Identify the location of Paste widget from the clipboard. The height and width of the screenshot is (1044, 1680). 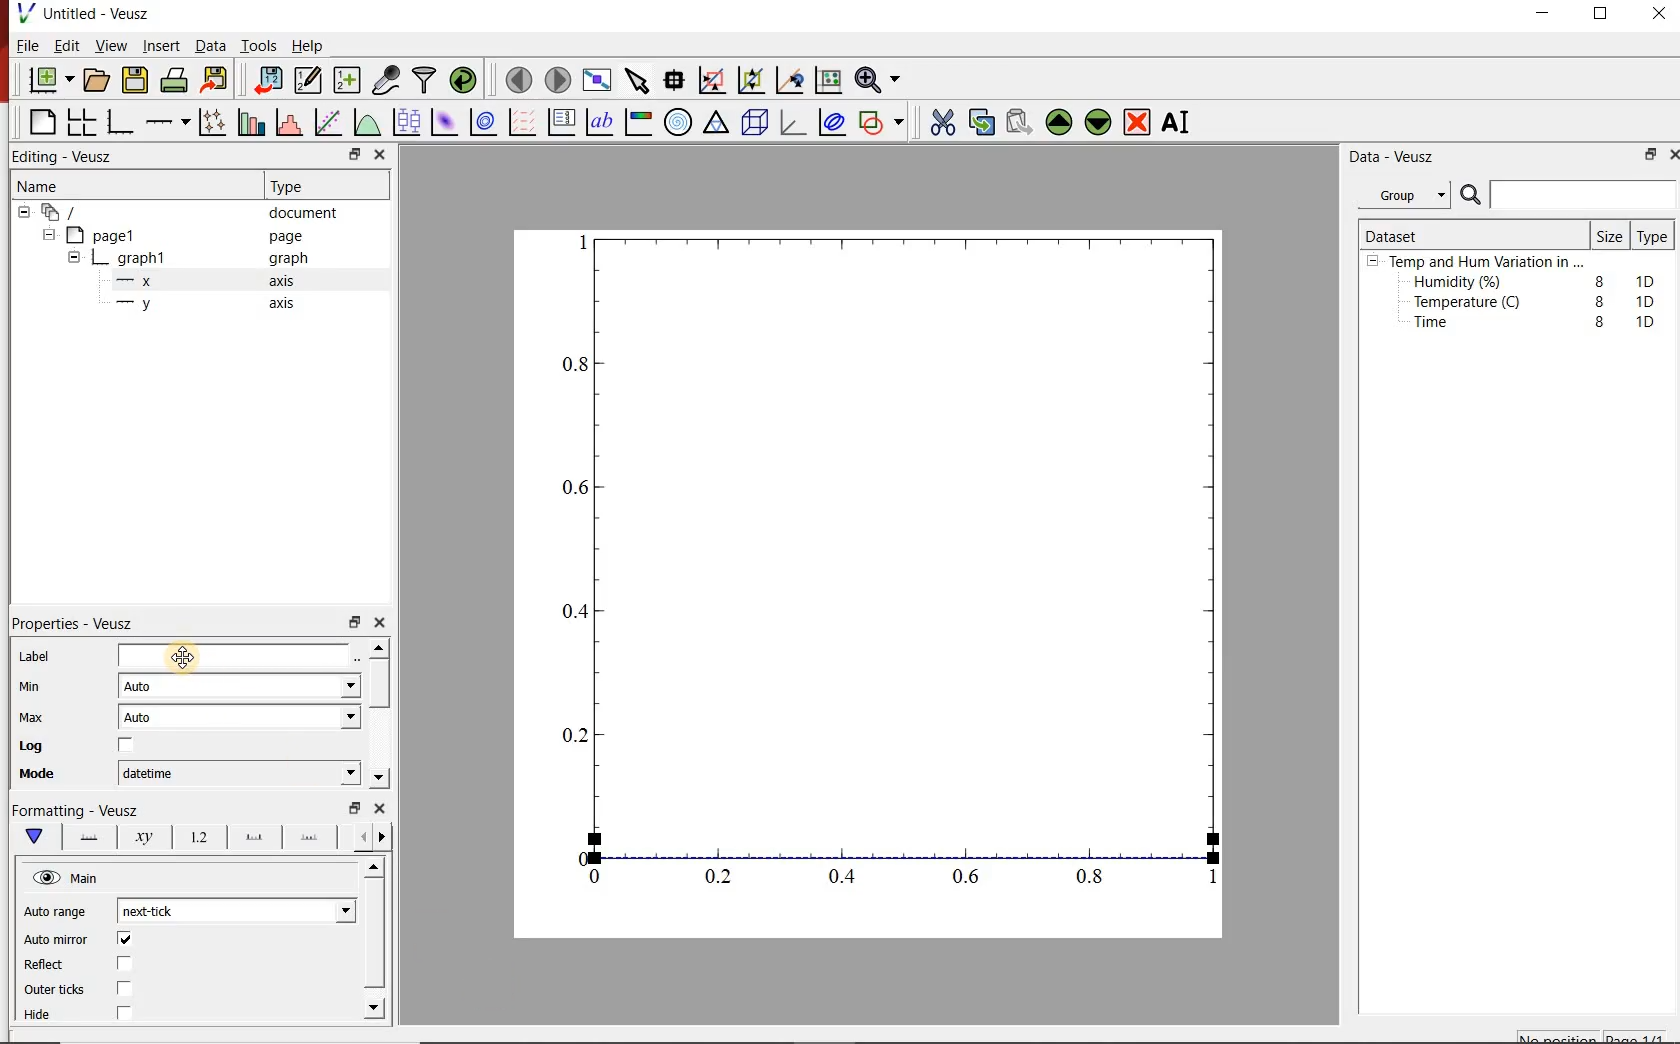
(1020, 121).